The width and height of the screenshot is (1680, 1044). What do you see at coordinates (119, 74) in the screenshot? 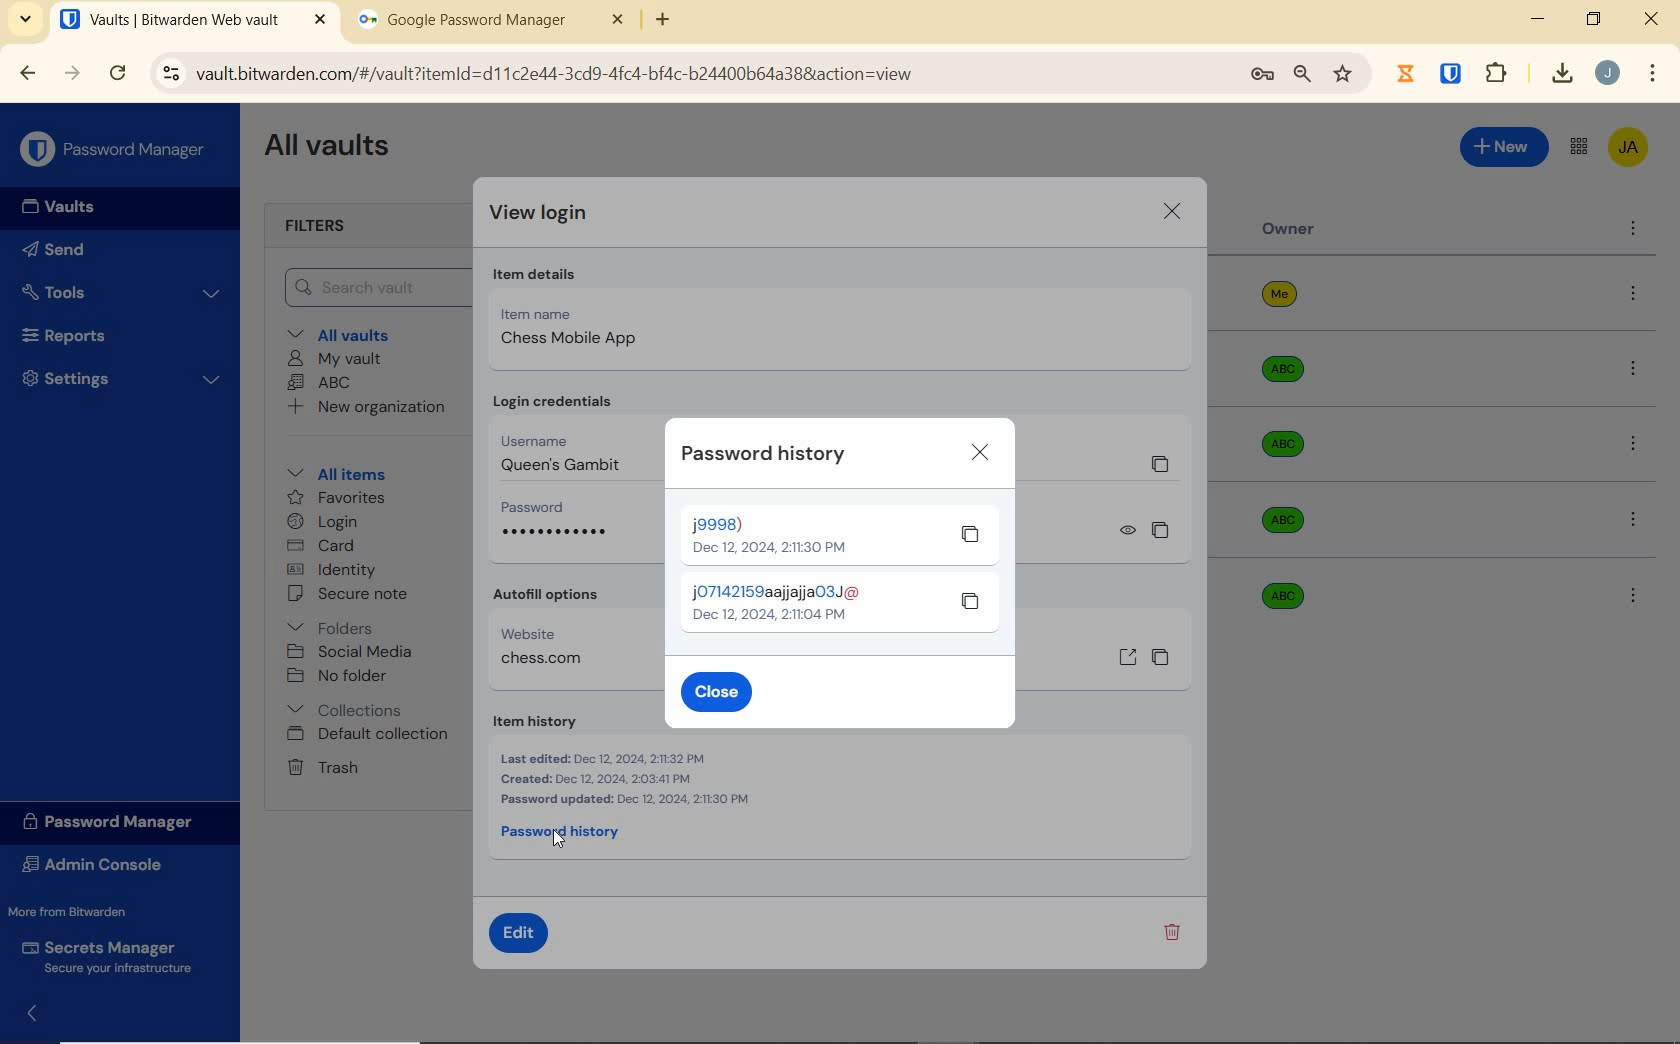
I see `reload` at bounding box center [119, 74].